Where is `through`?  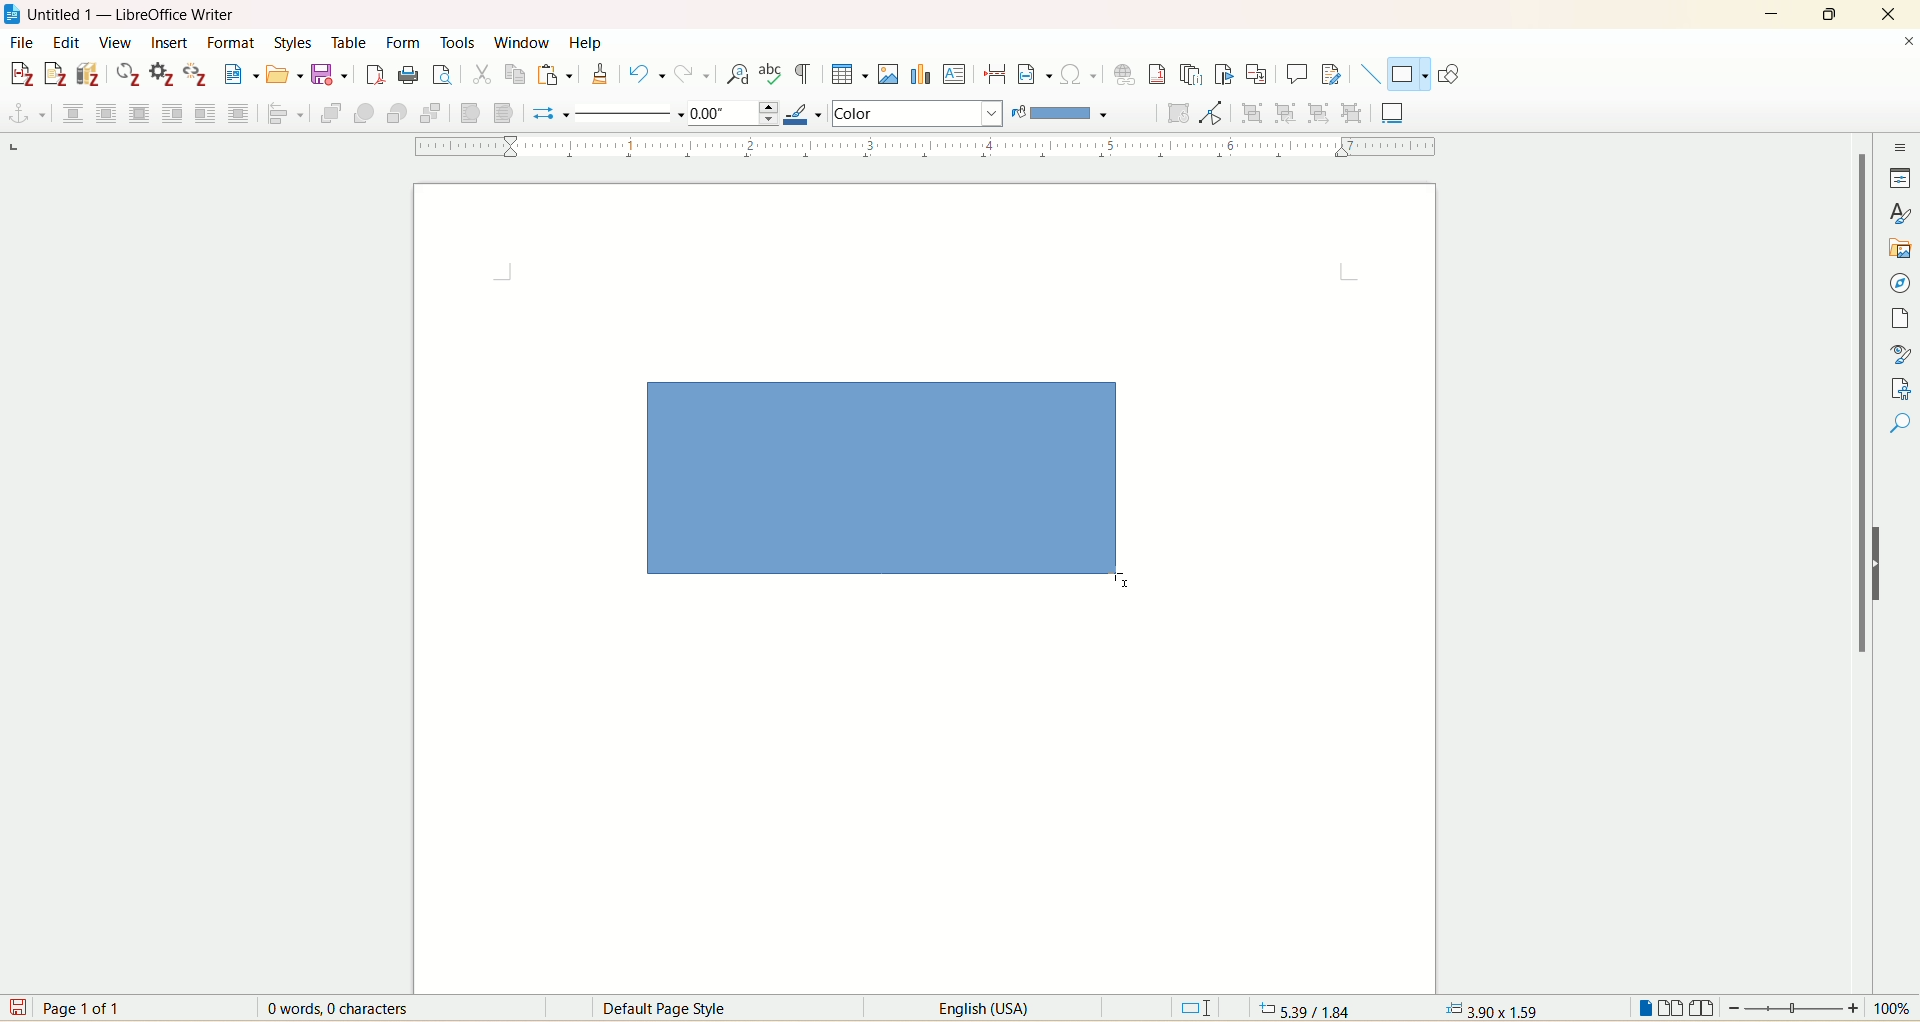
through is located at coordinates (239, 112).